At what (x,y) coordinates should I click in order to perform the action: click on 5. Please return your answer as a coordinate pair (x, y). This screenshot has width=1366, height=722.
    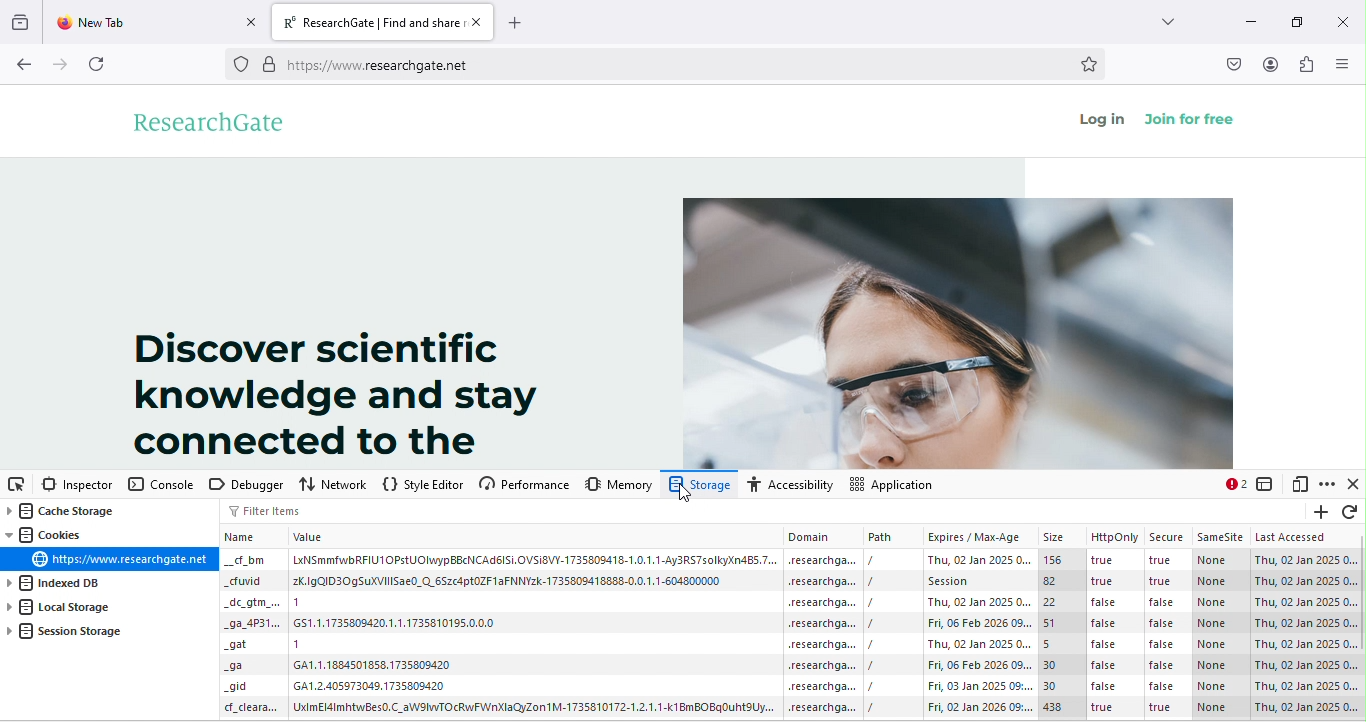
    Looking at the image, I should click on (1048, 645).